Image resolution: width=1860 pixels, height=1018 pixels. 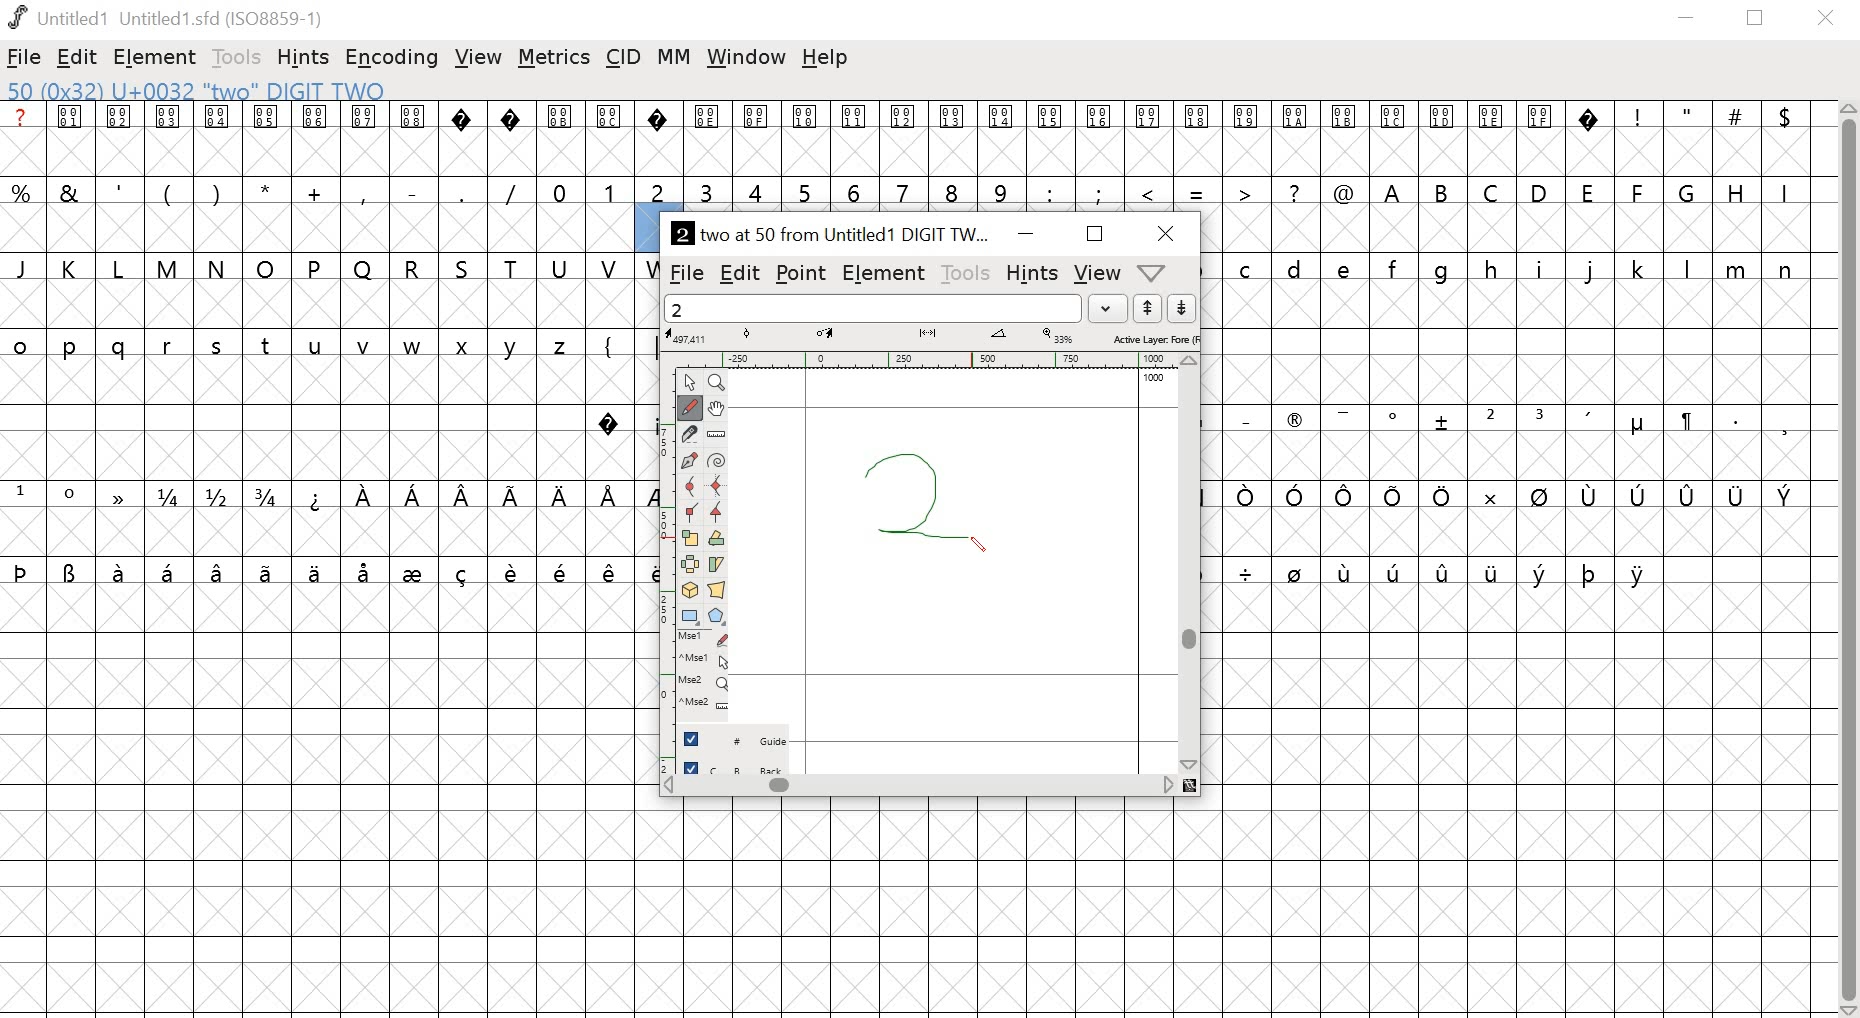 I want to click on dropdown, so click(x=1108, y=308).